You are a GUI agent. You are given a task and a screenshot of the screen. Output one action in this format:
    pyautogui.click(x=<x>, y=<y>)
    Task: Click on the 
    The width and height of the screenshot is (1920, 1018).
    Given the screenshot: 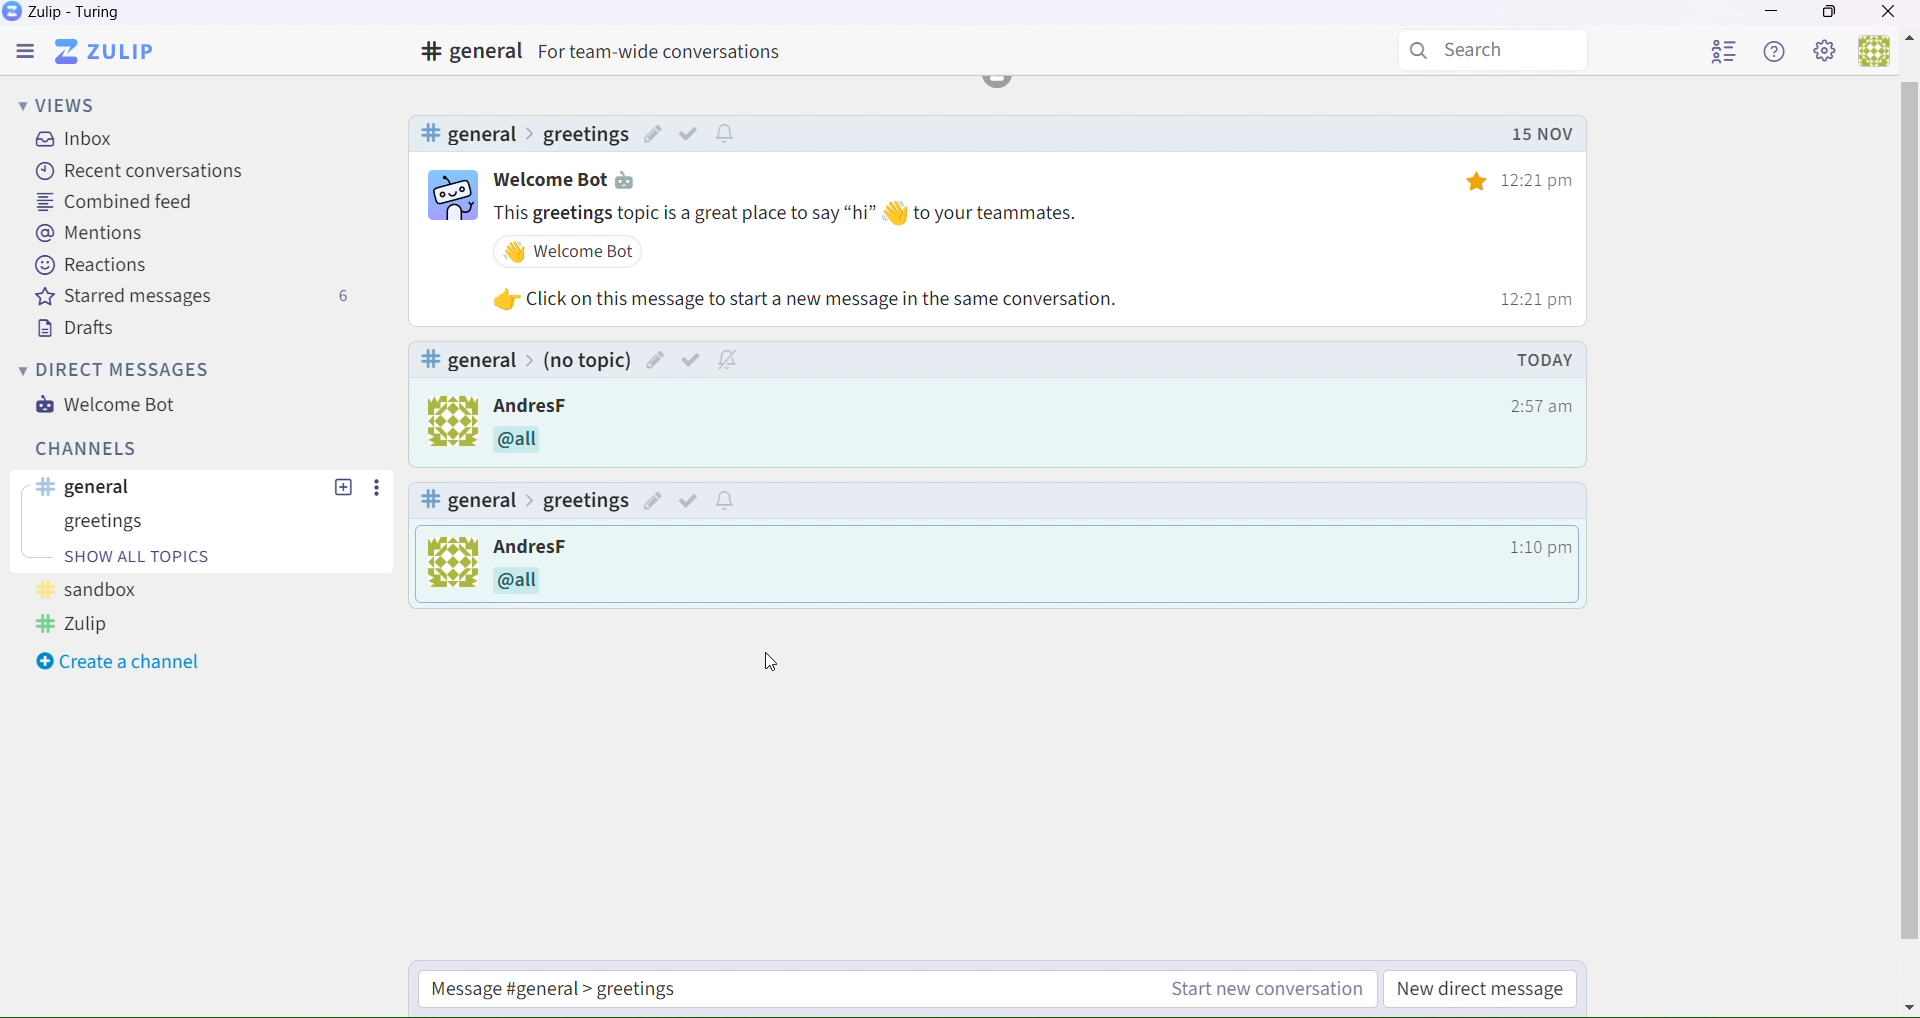 What is the action you would take?
    pyautogui.click(x=1543, y=360)
    